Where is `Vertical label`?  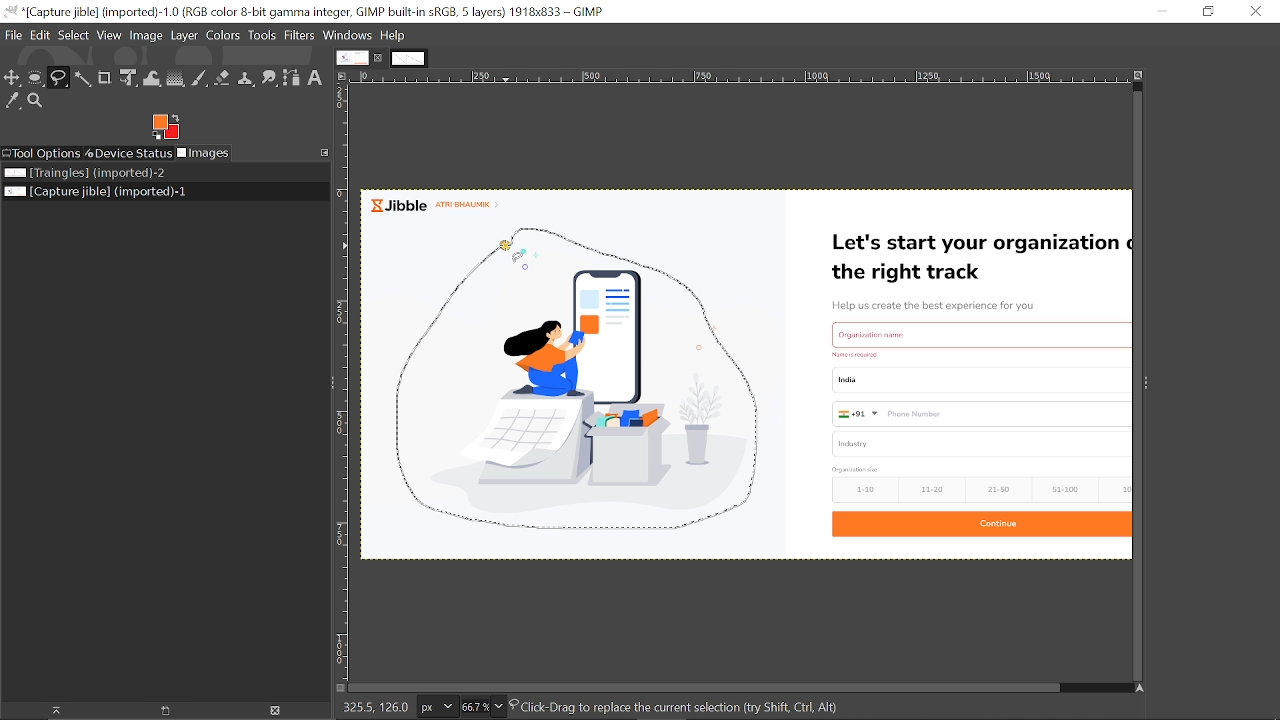
Vertical label is located at coordinates (344, 381).